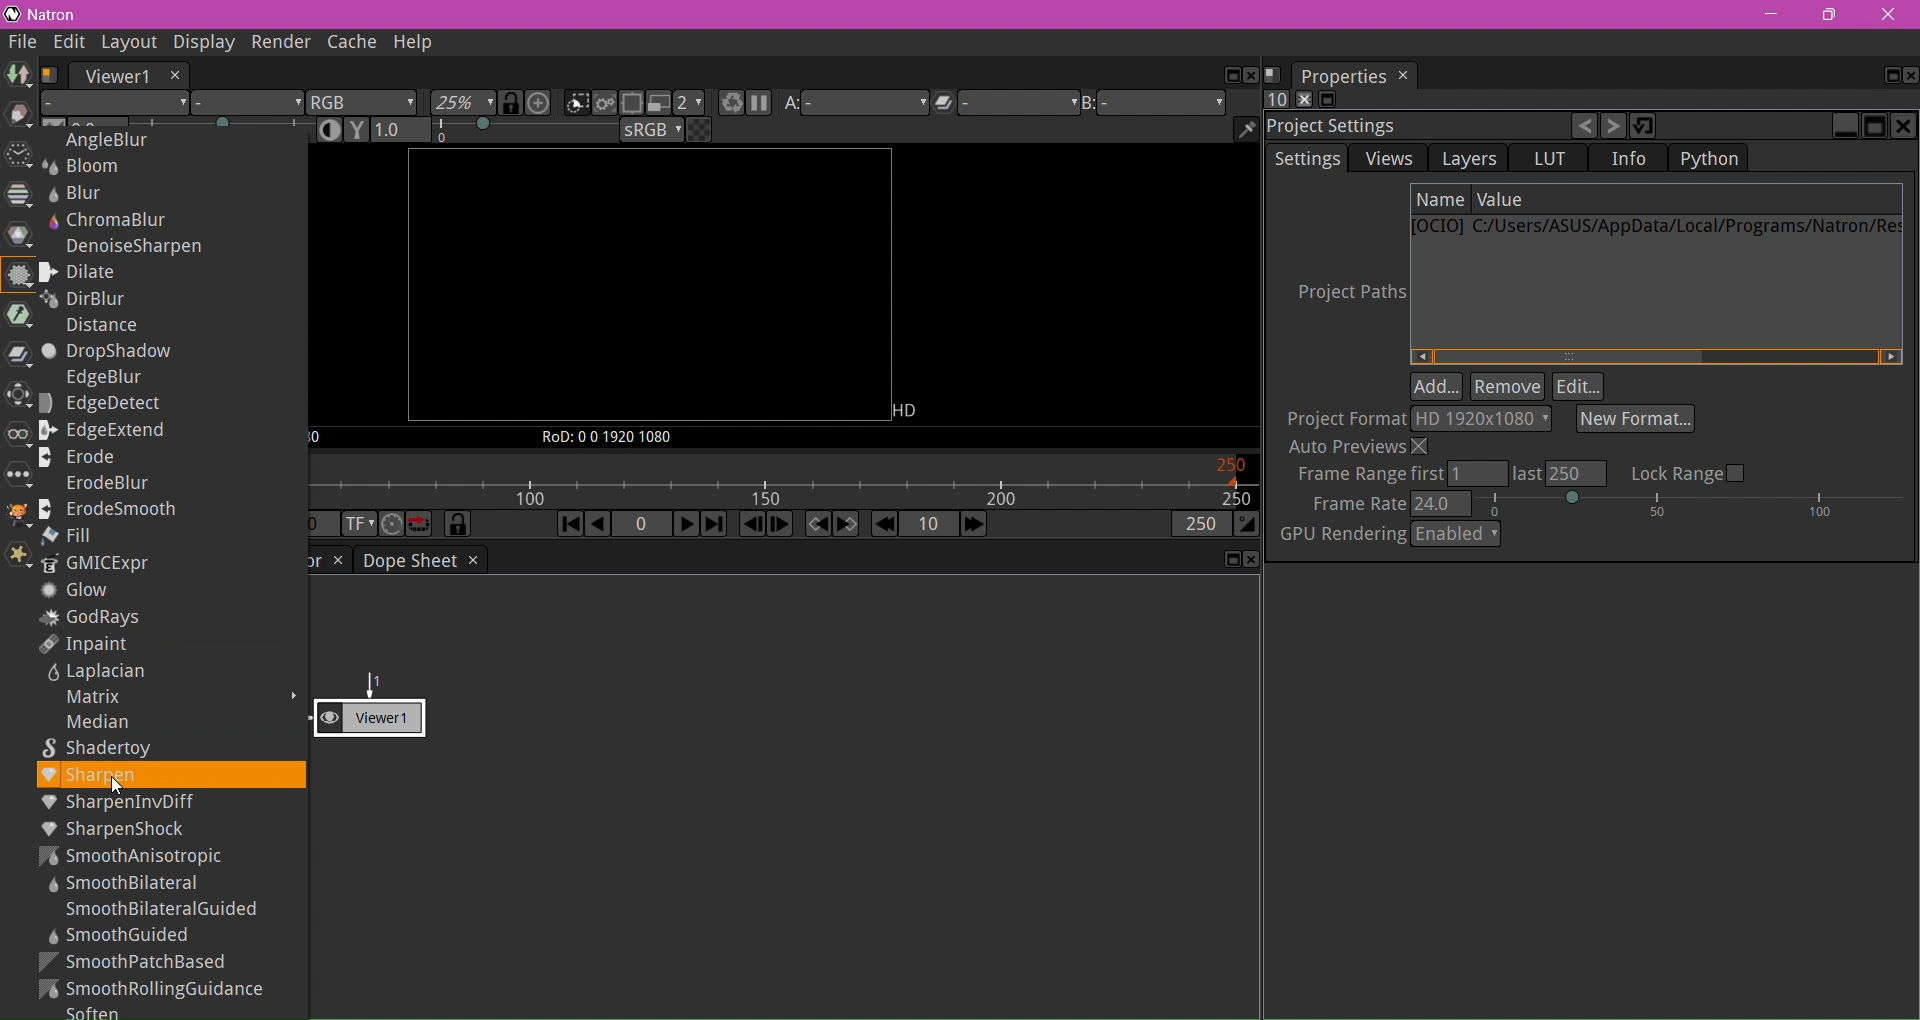  Describe the element at coordinates (115, 76) in the screenshot. I see `Viewer1` at that location.